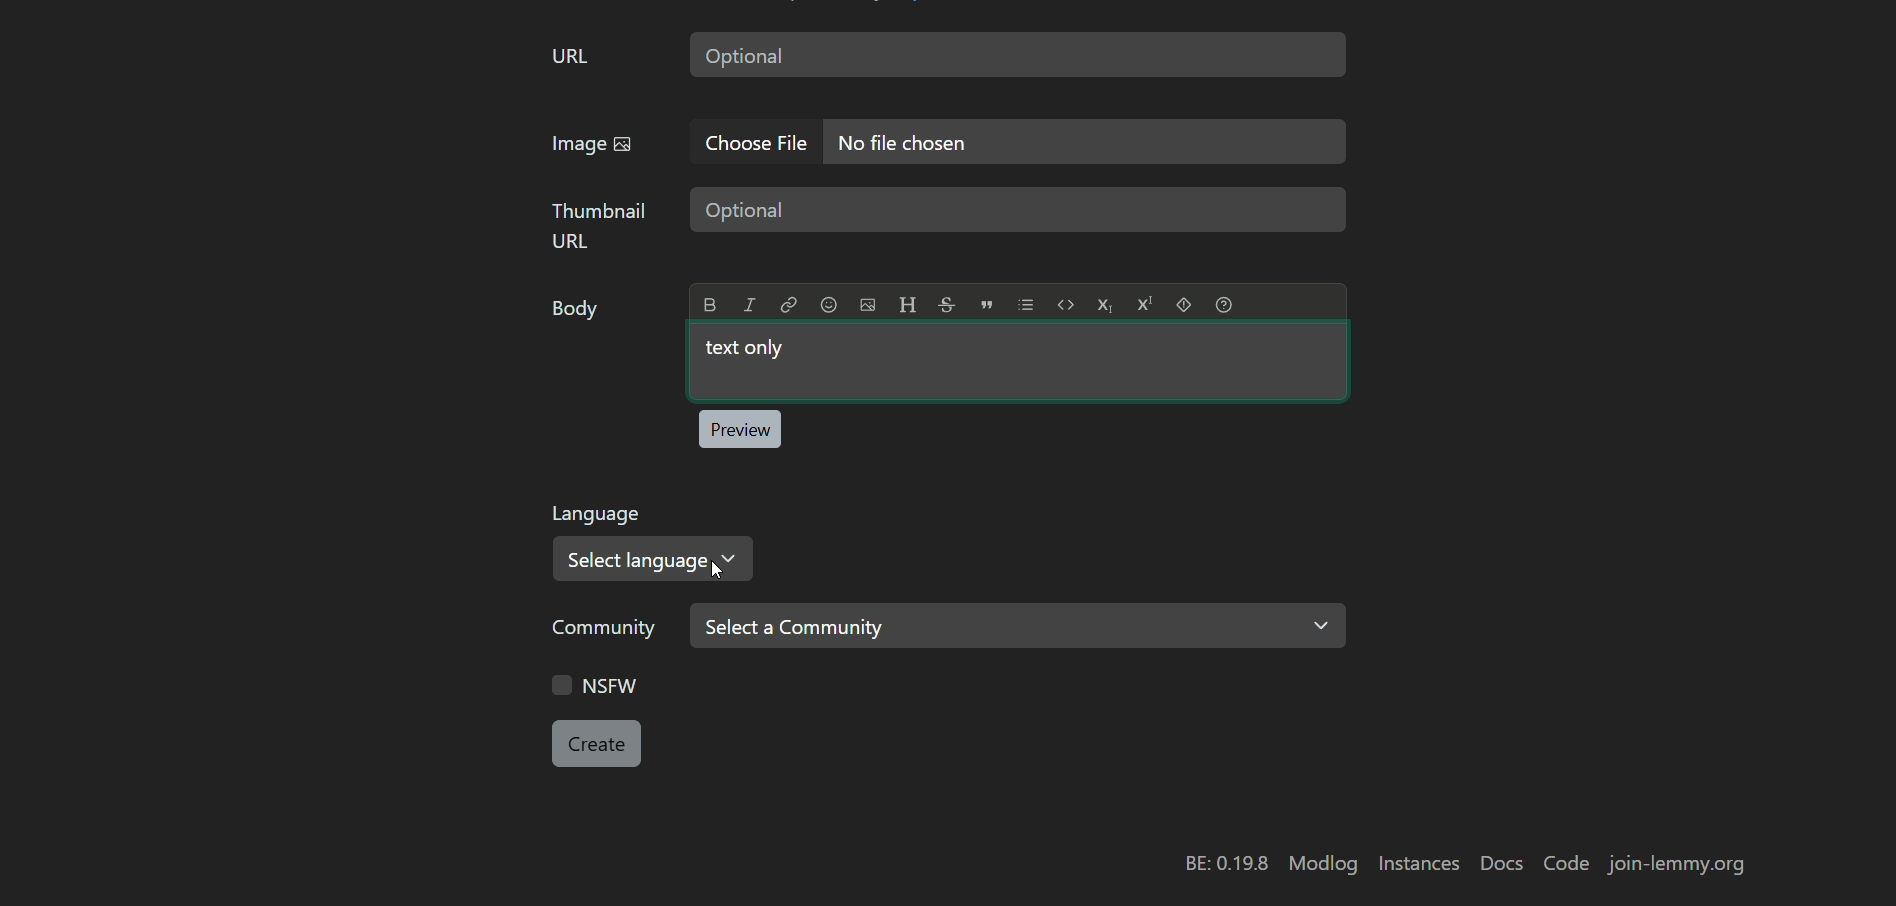 The height and width of the screenshot is (906, 1896). What do you see at coordinates (600, 225) in the screenshot?
I see `thumbnail URL` at bounding box center [600, 225].